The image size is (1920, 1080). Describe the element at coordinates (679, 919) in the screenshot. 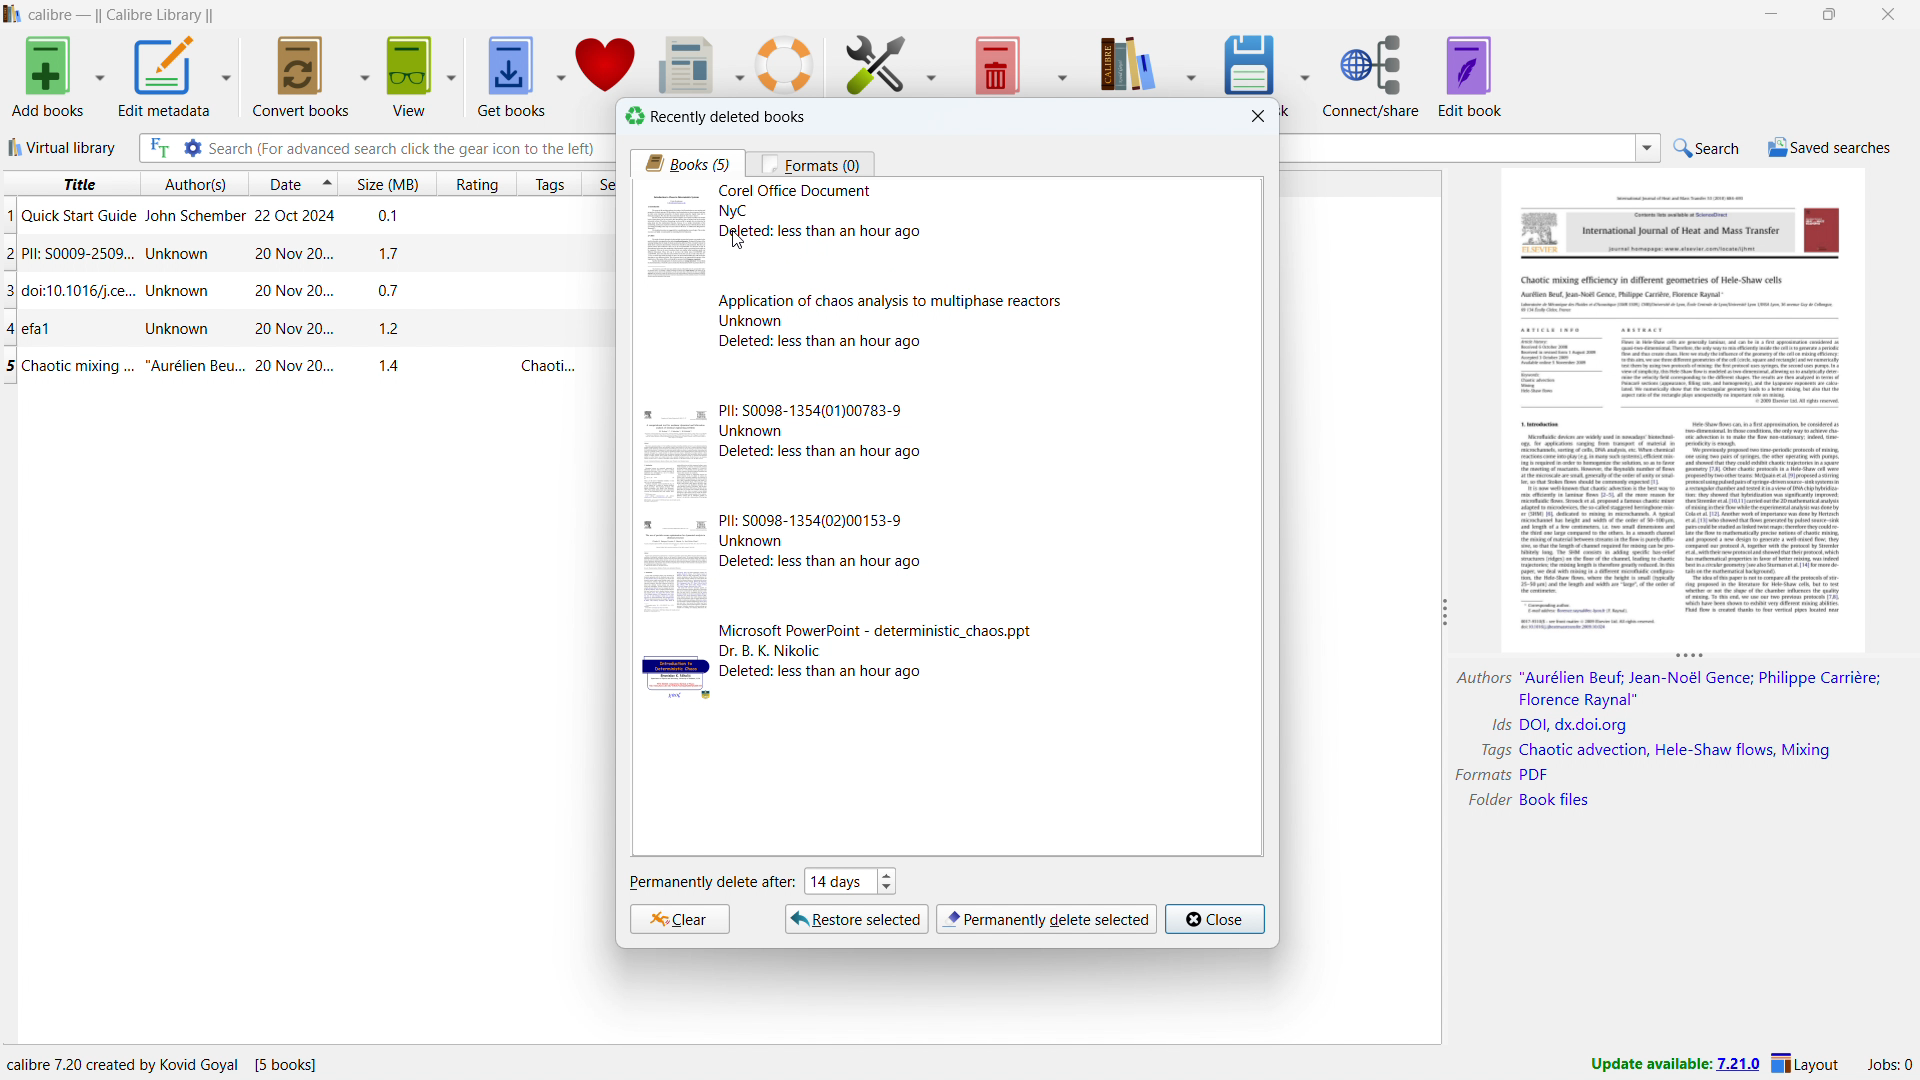

I see `clear` at that location.